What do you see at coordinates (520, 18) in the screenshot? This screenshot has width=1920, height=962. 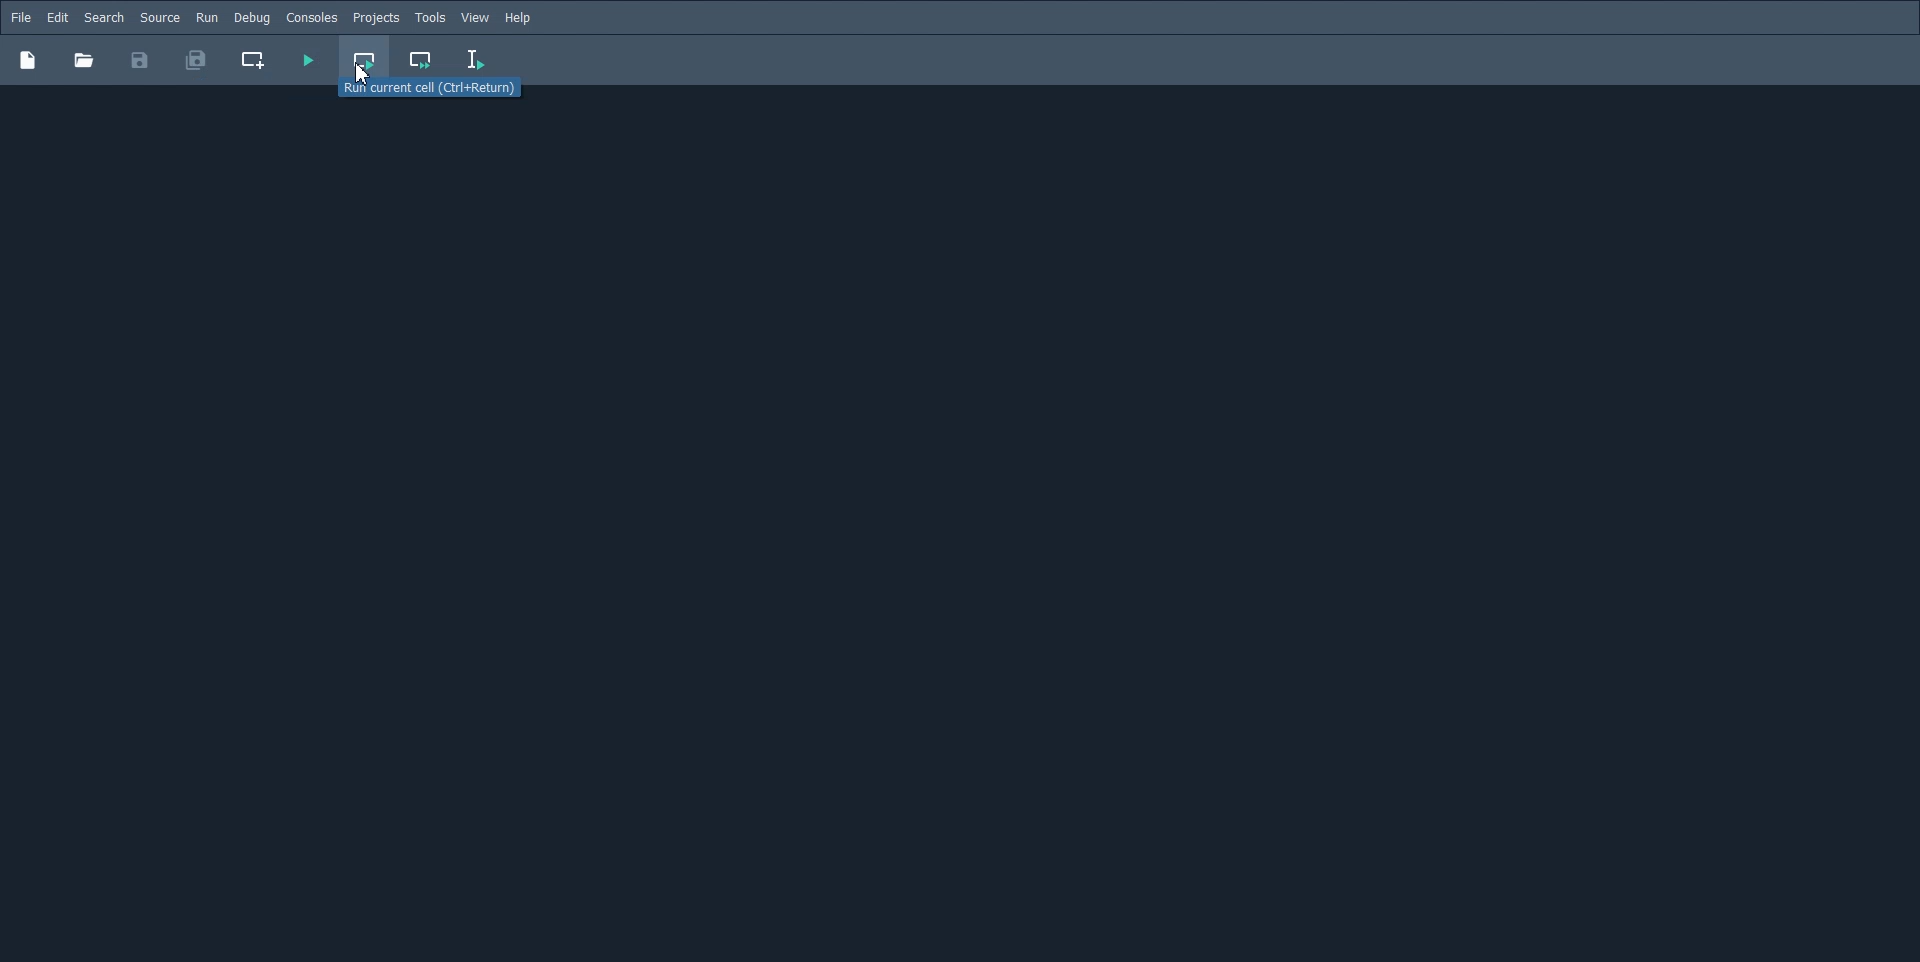 I see `Help` at bounding box center [520, 18].